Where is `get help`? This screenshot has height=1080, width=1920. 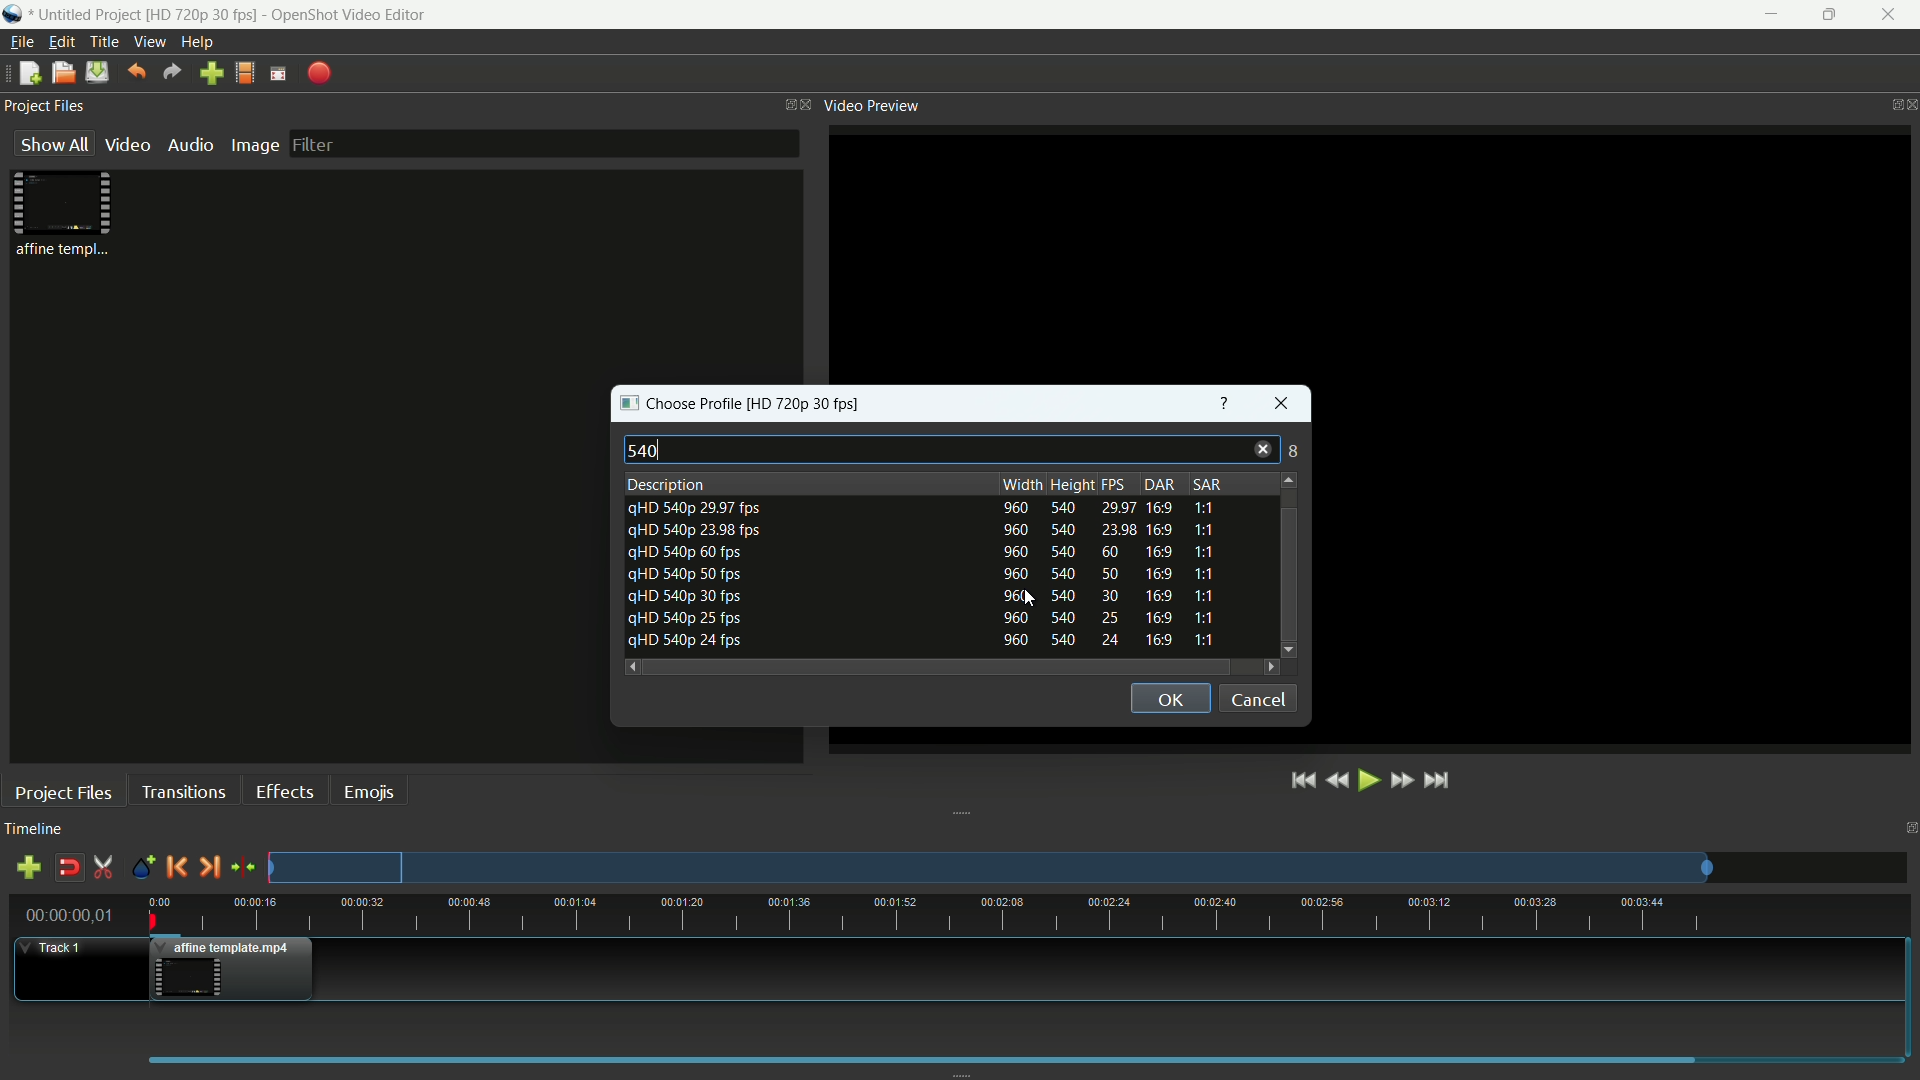
get help is located at coordinates (1225, 406).